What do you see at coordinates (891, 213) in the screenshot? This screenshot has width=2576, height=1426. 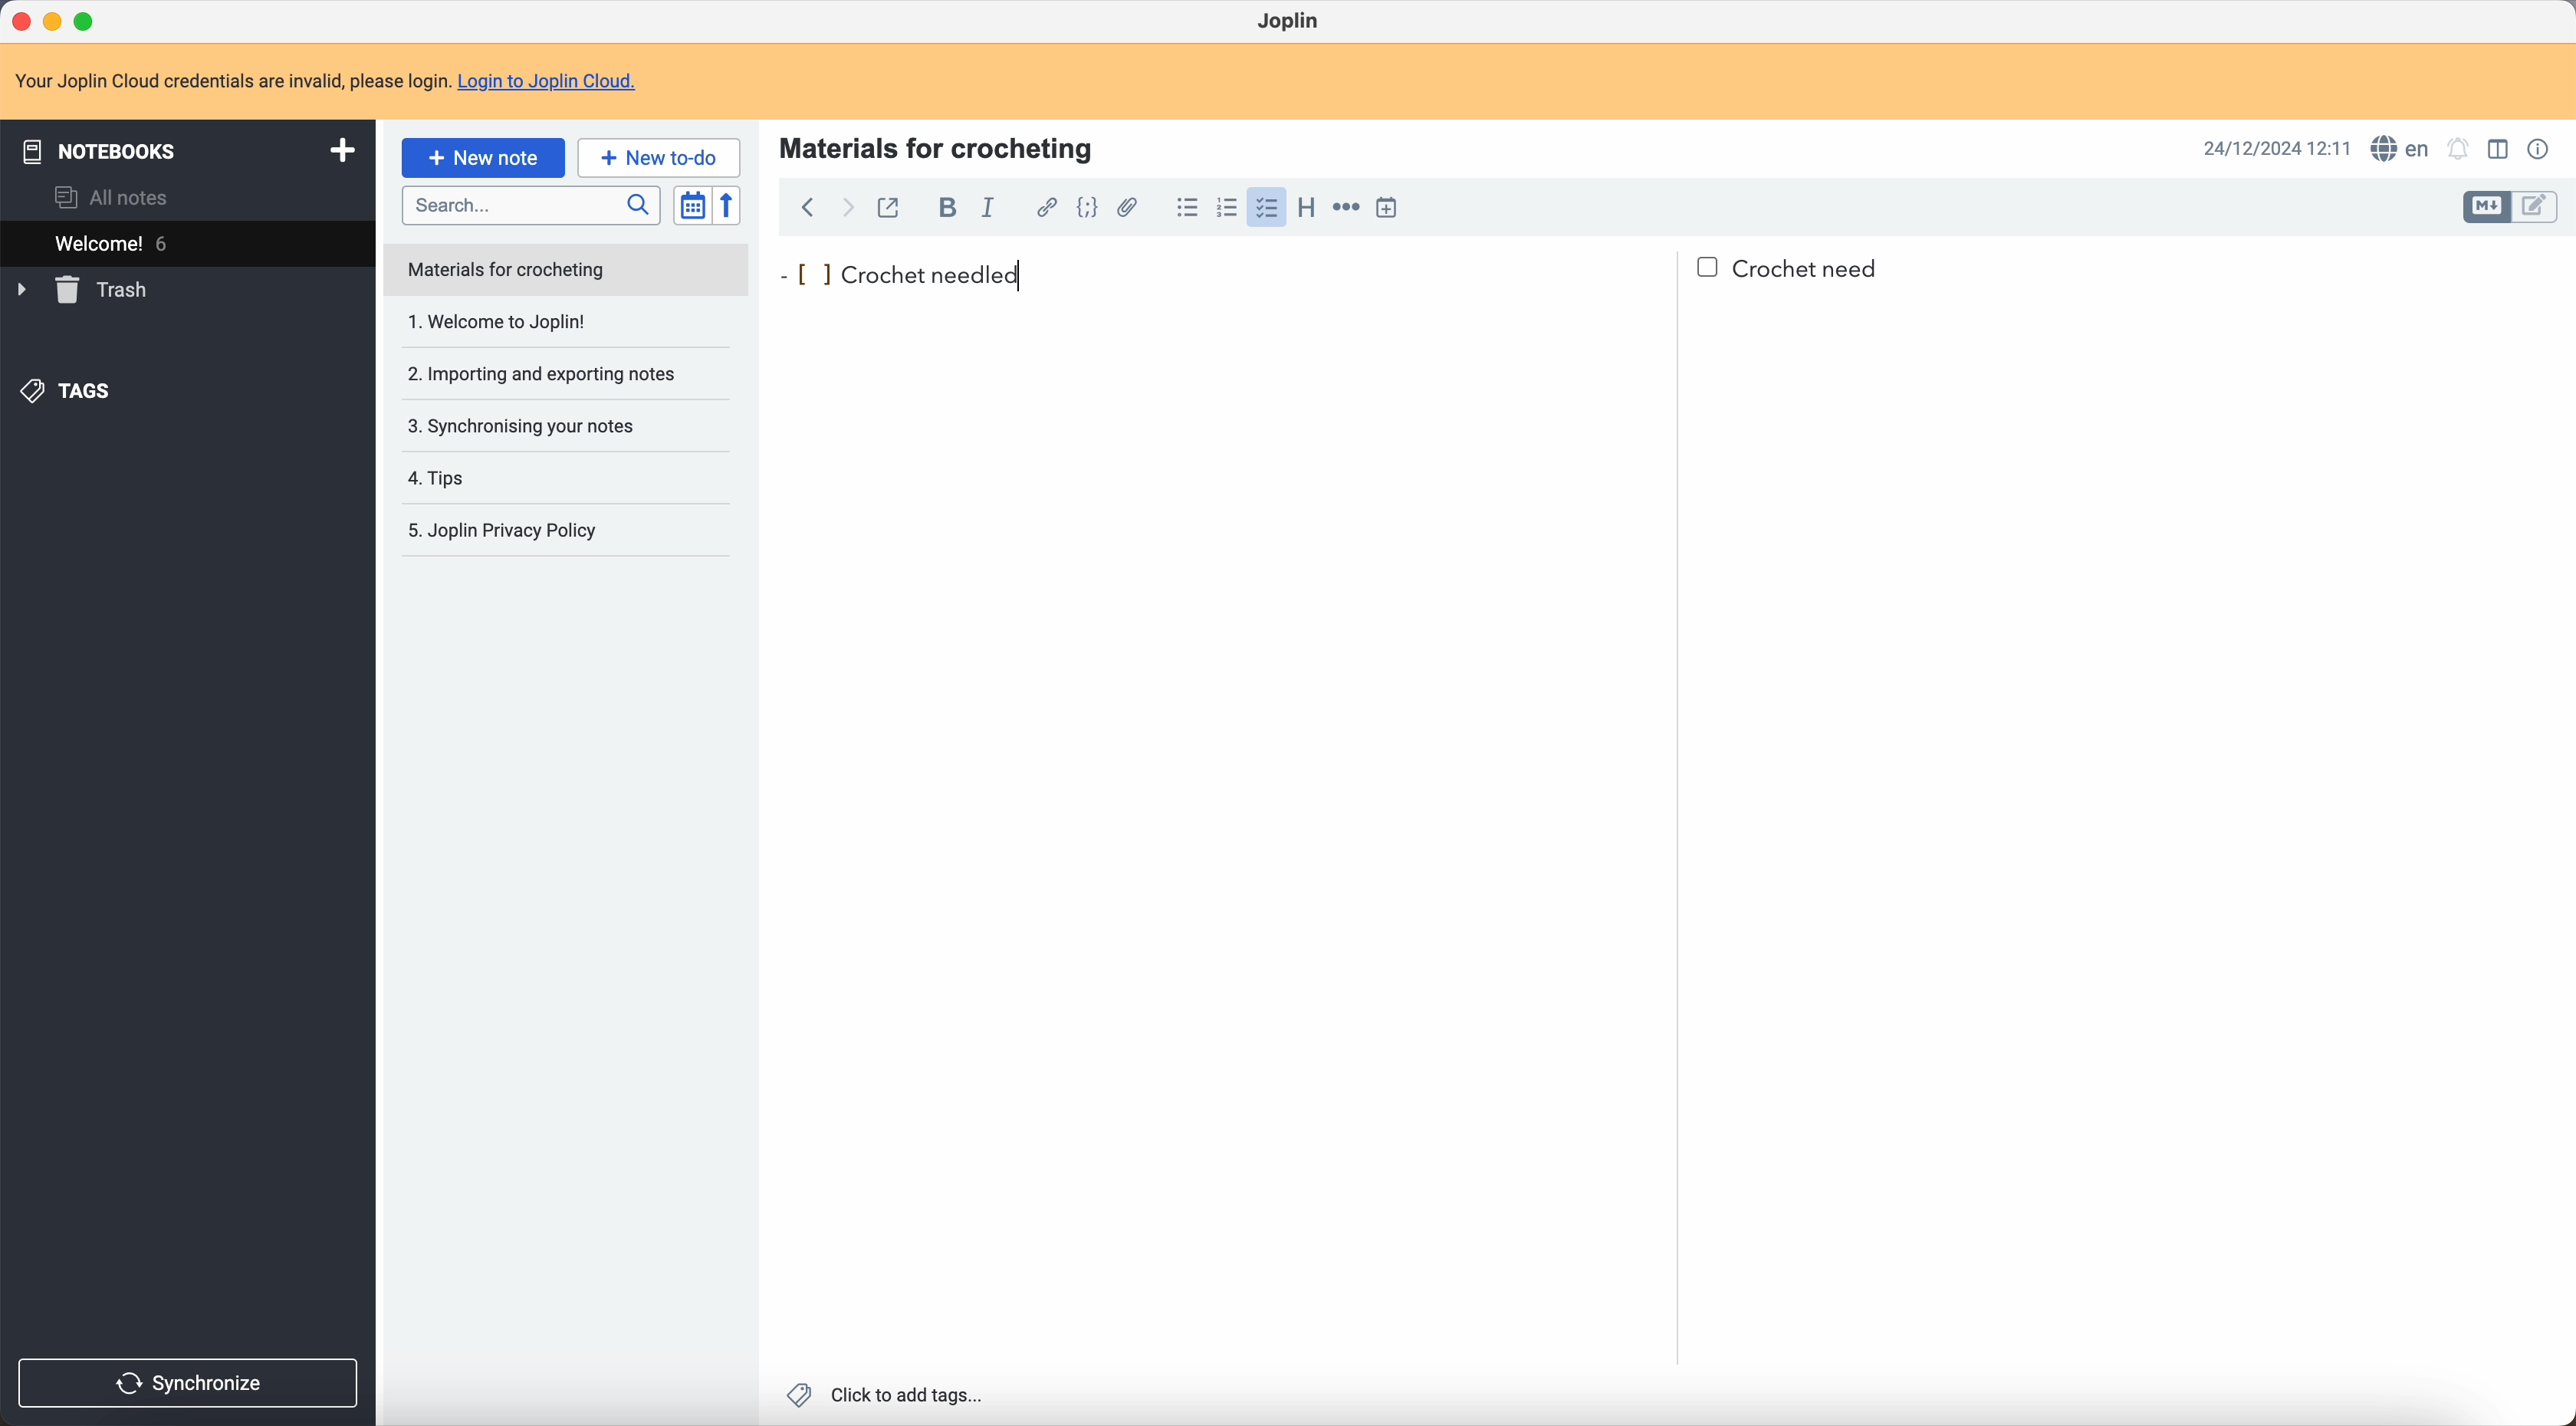 I see `toggle external editing` at bounding box center [891, 213].